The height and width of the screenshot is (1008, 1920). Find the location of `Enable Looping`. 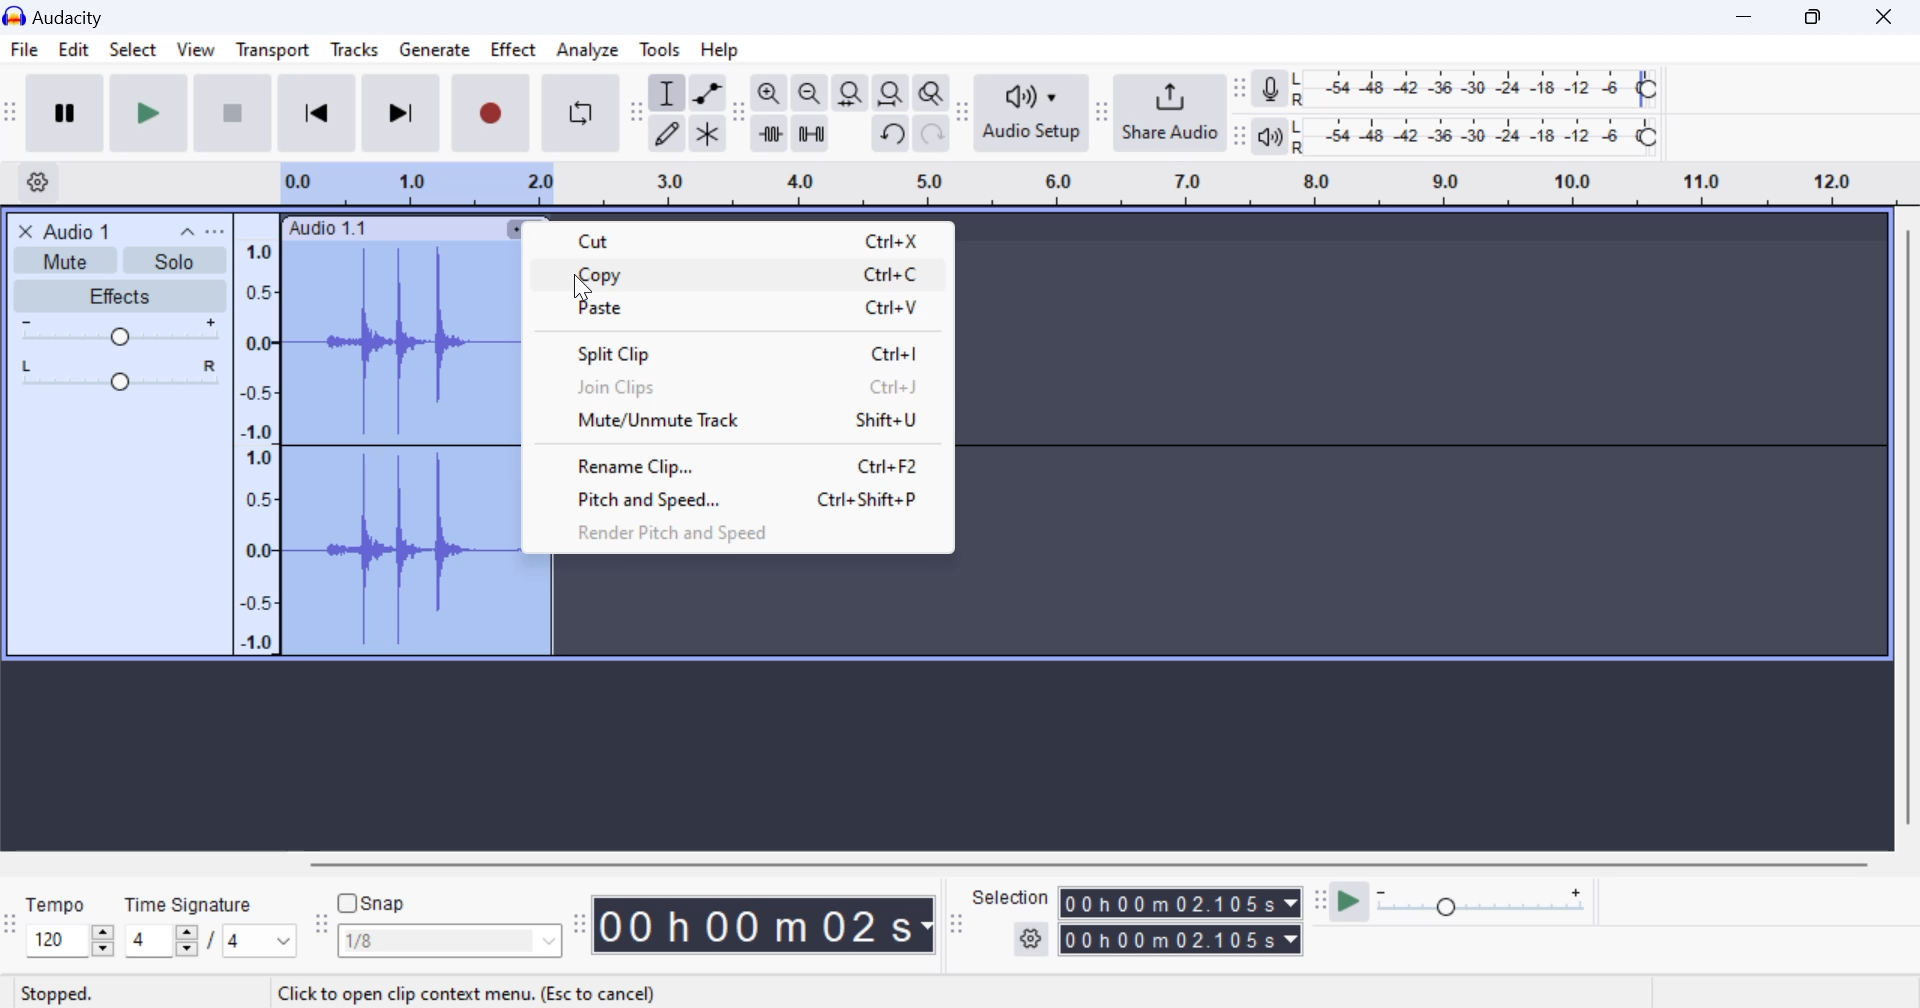

Enable Looping is located at coordinates (582, 113).